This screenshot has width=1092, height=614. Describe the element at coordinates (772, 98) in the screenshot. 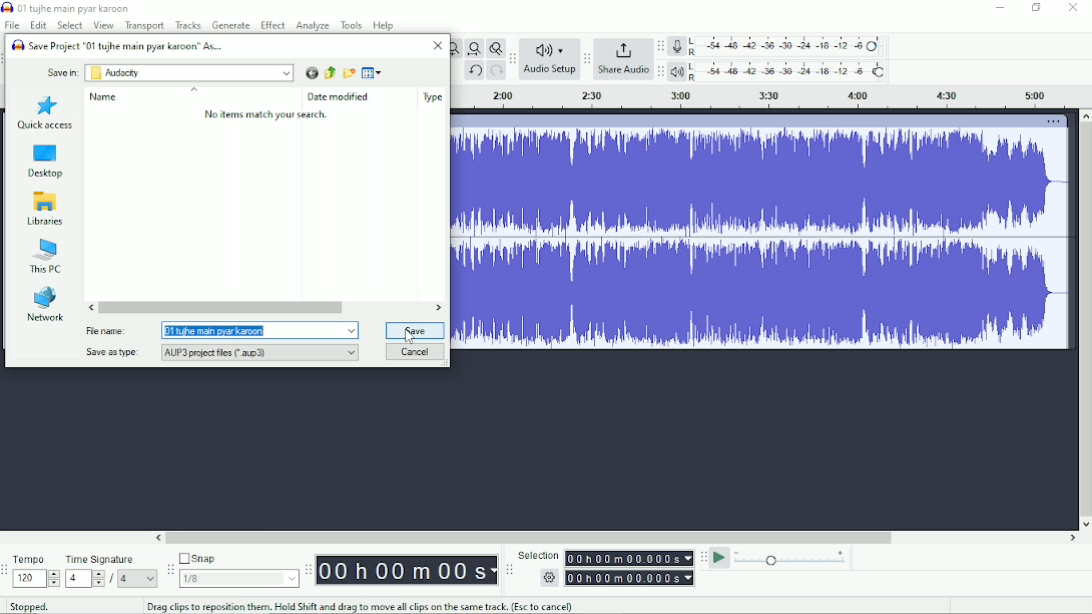

I see `Timeline` at that location.